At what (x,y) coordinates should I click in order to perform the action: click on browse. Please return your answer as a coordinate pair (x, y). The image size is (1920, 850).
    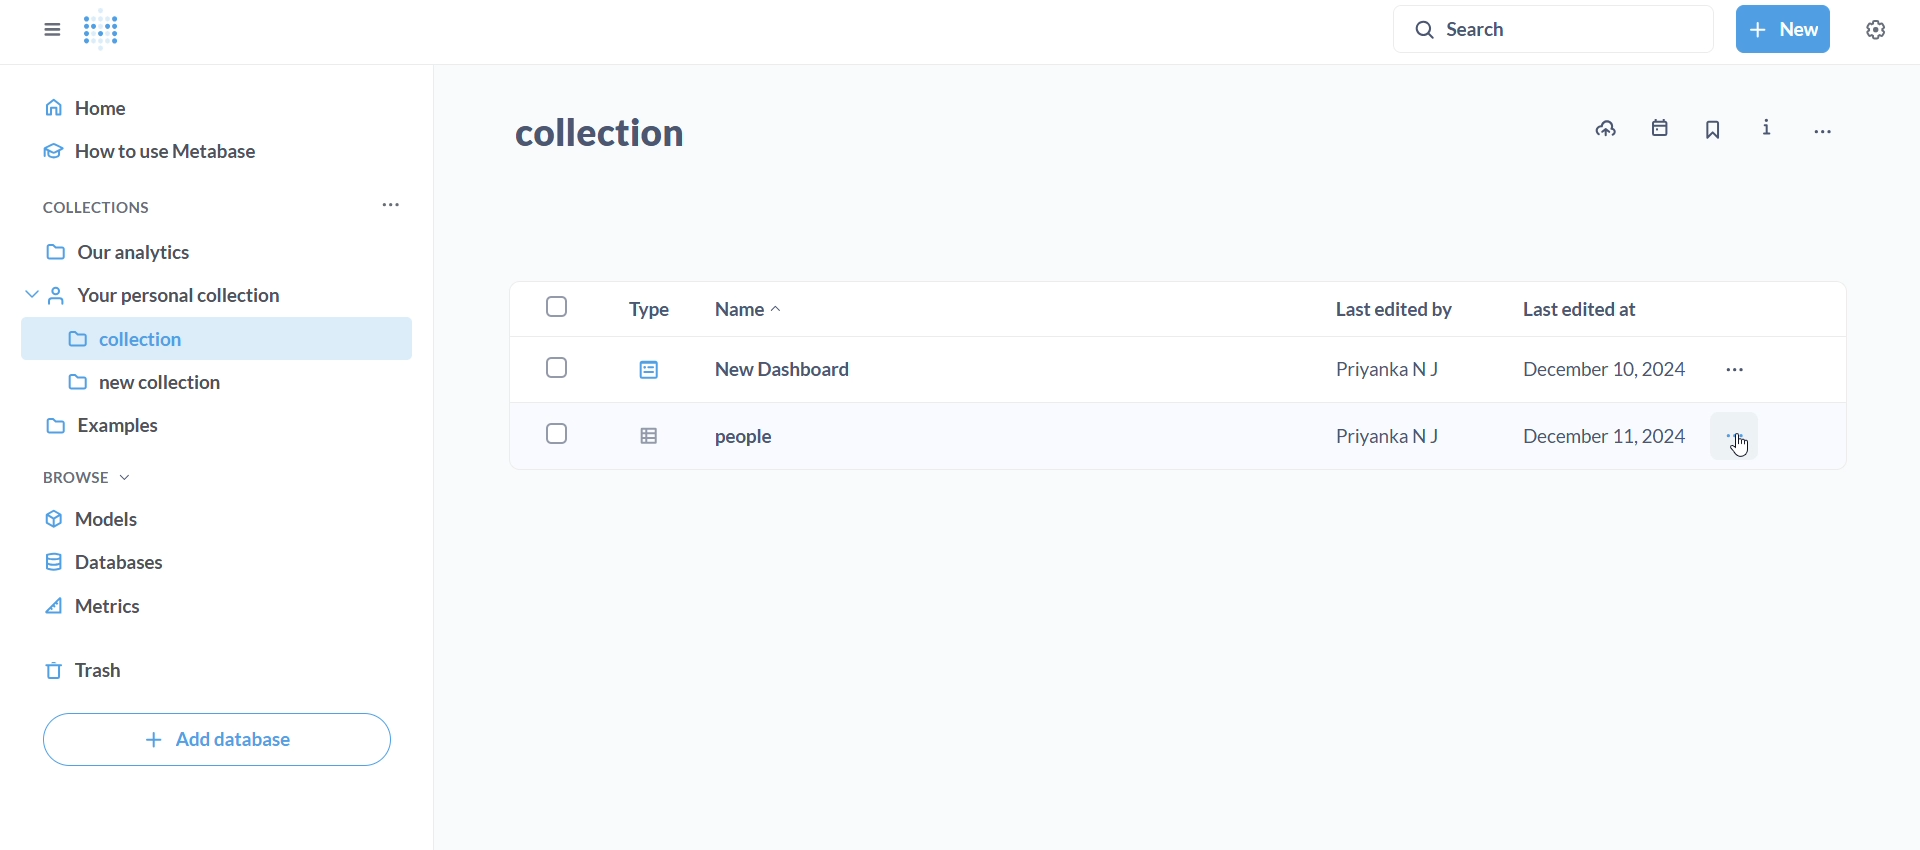
    Looking at the image, I should click on (87, 476).